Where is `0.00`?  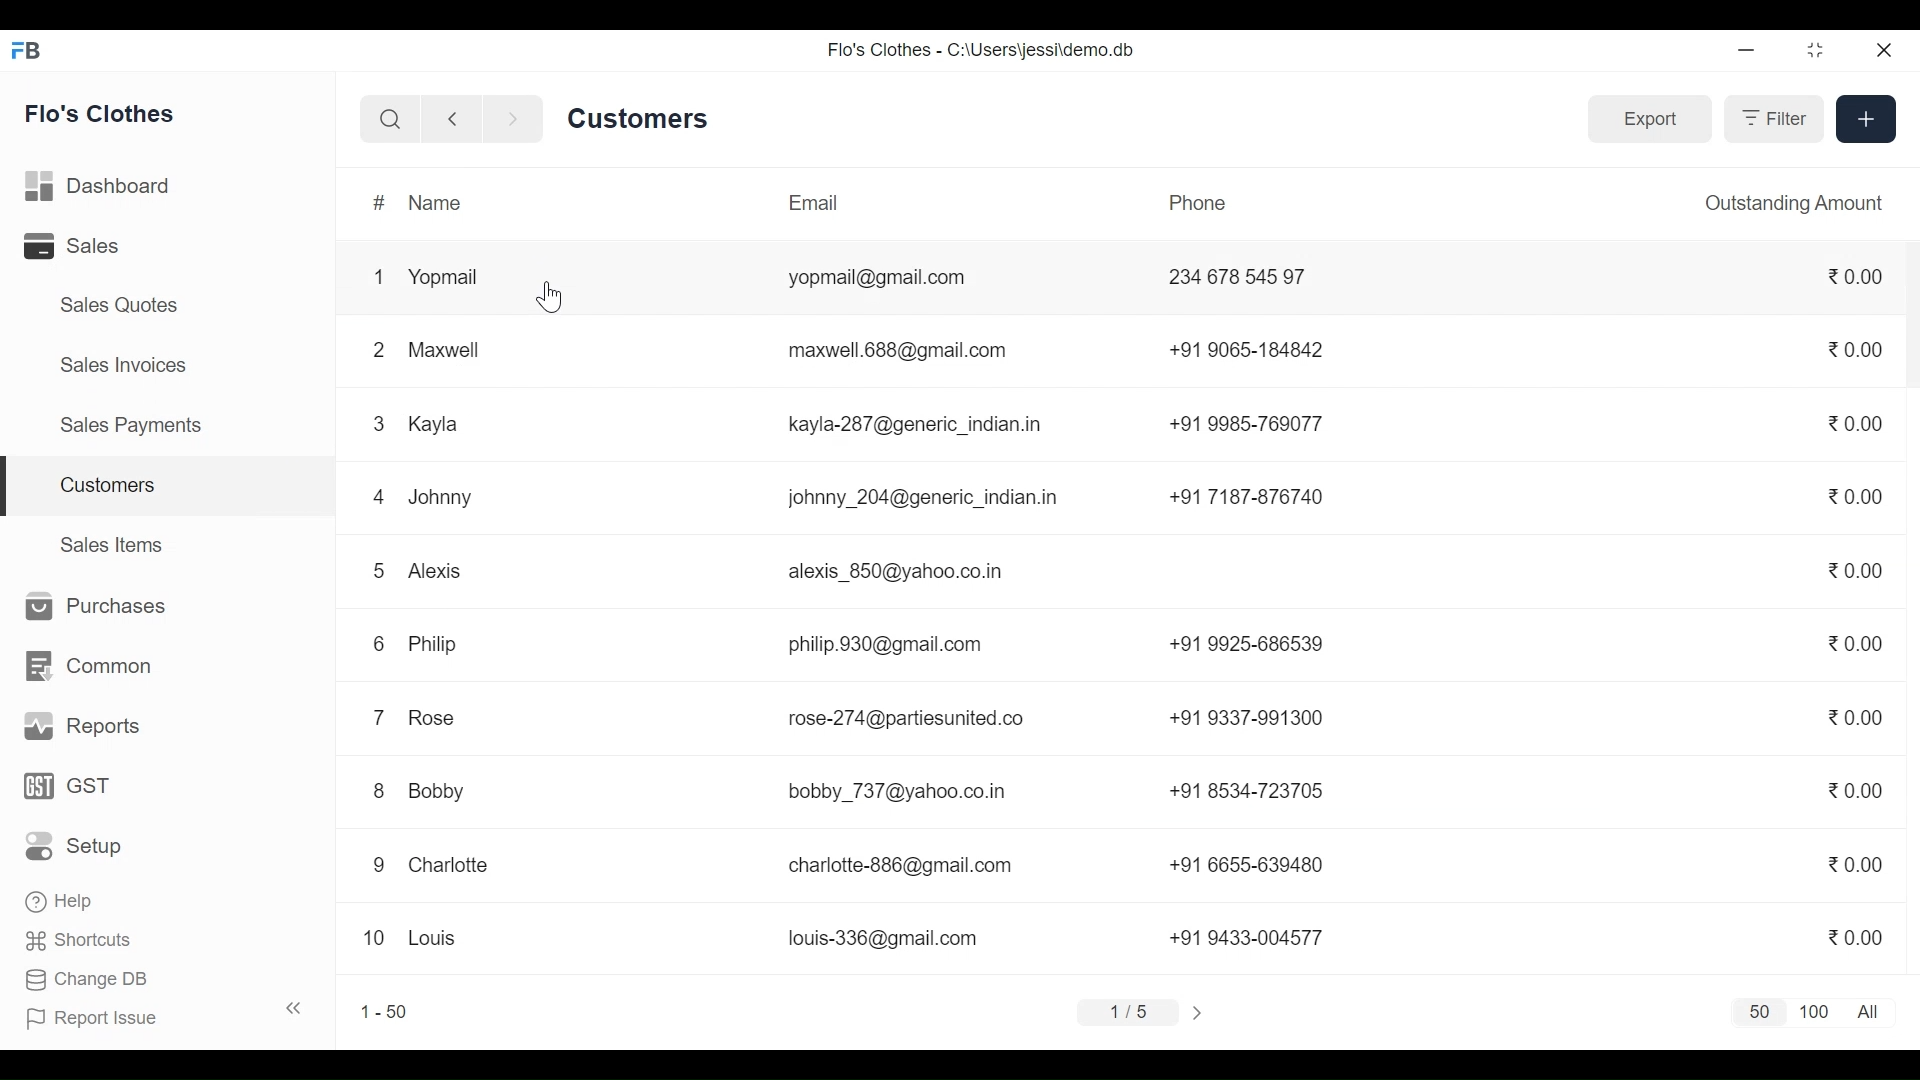
0.00 is located at coordinates (1857, 863).